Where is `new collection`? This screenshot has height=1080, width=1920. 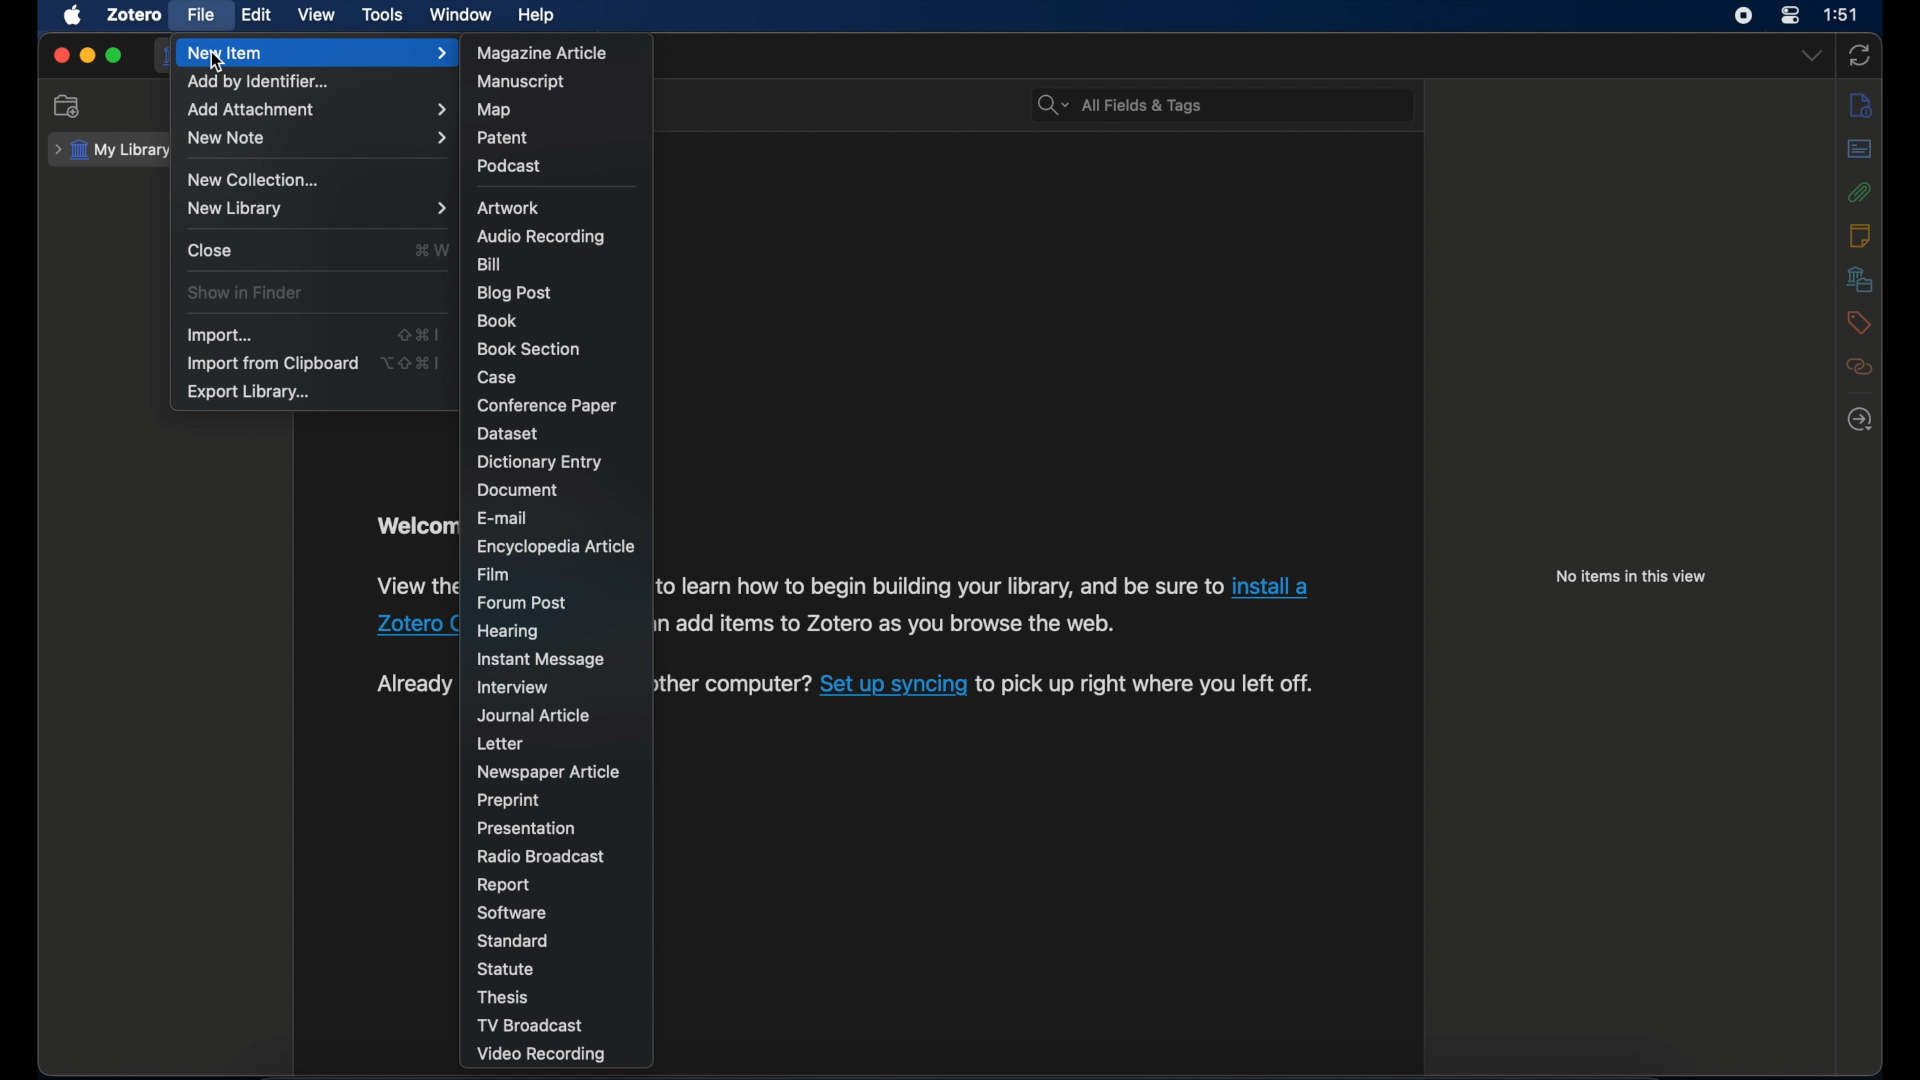
new collection is located at coordinates (67, 105).